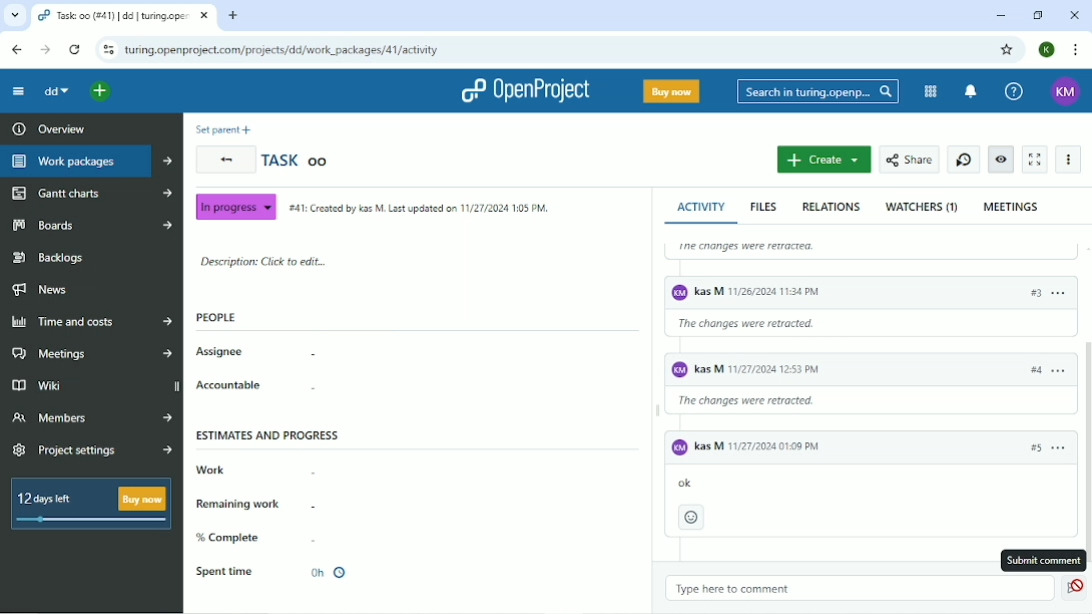  I want to click on Activity, so click(705, 207).